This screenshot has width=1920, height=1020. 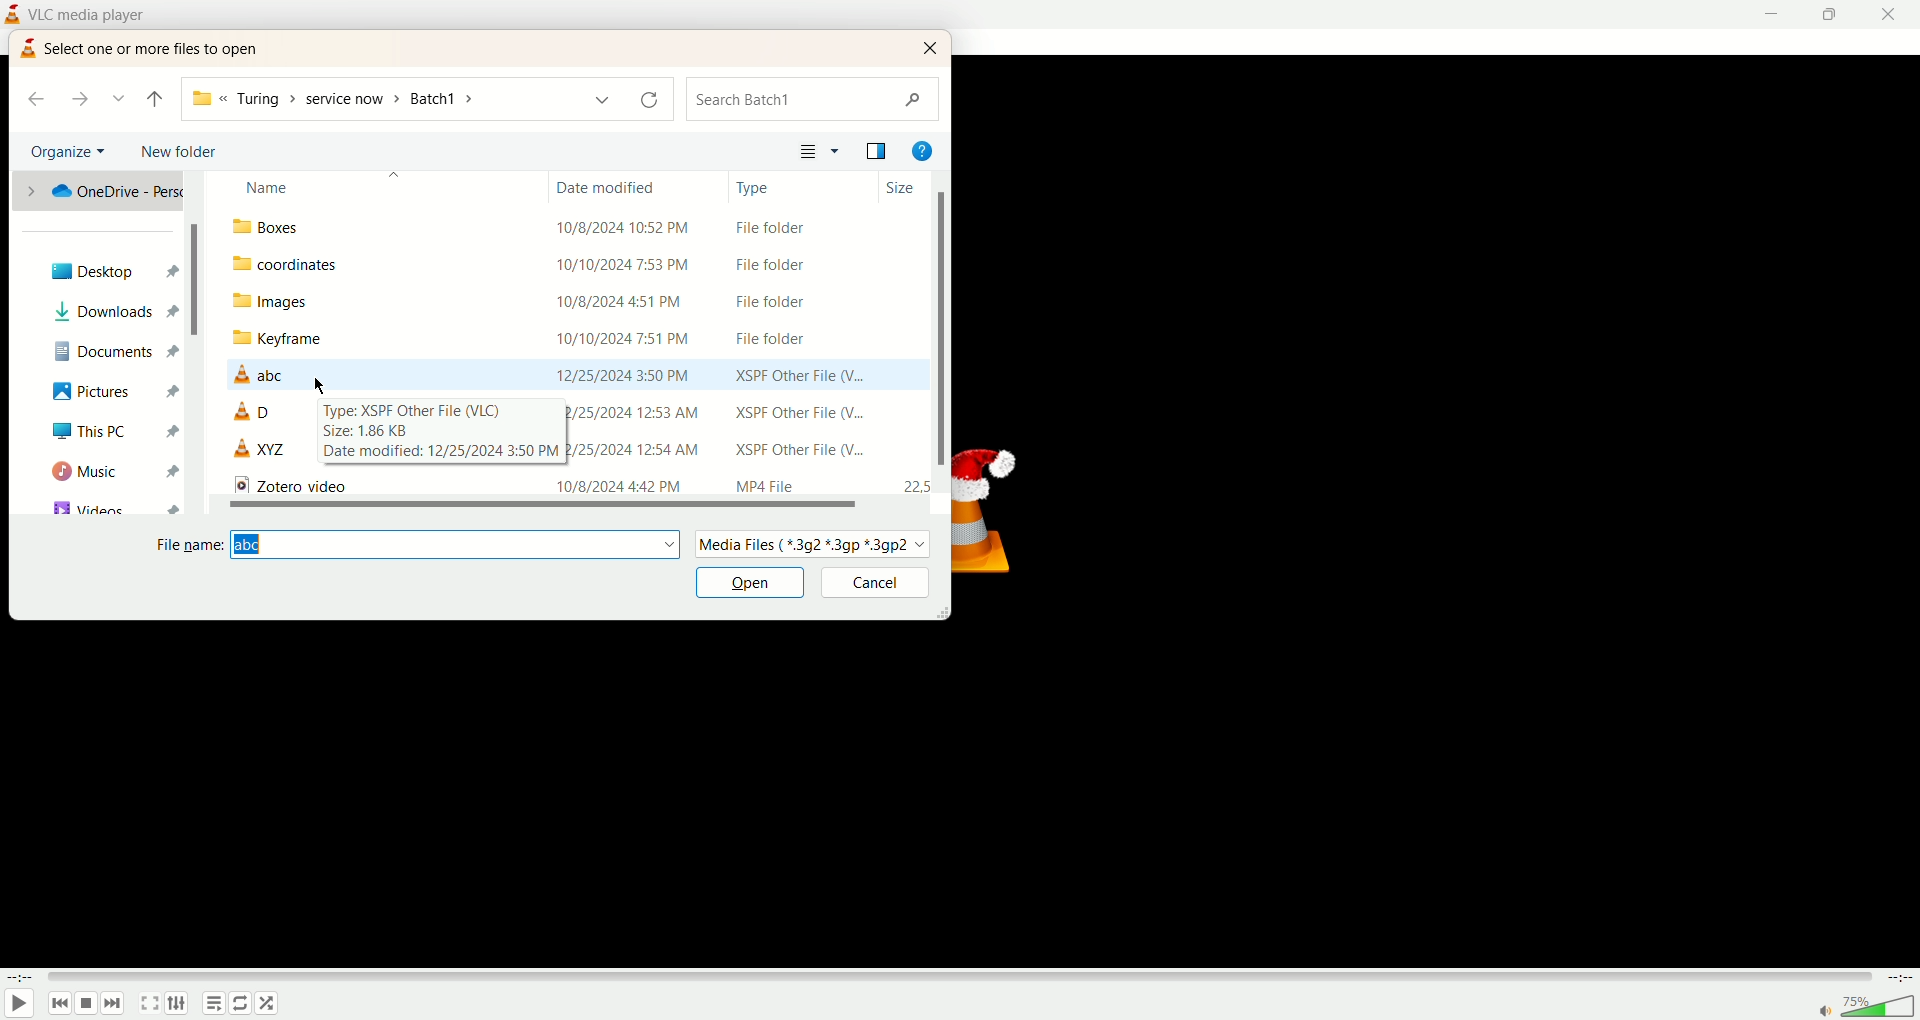 What do you see at coordinates (183, 152) in the screenshot?
I see `new folder` at bounding box center [183, 152].